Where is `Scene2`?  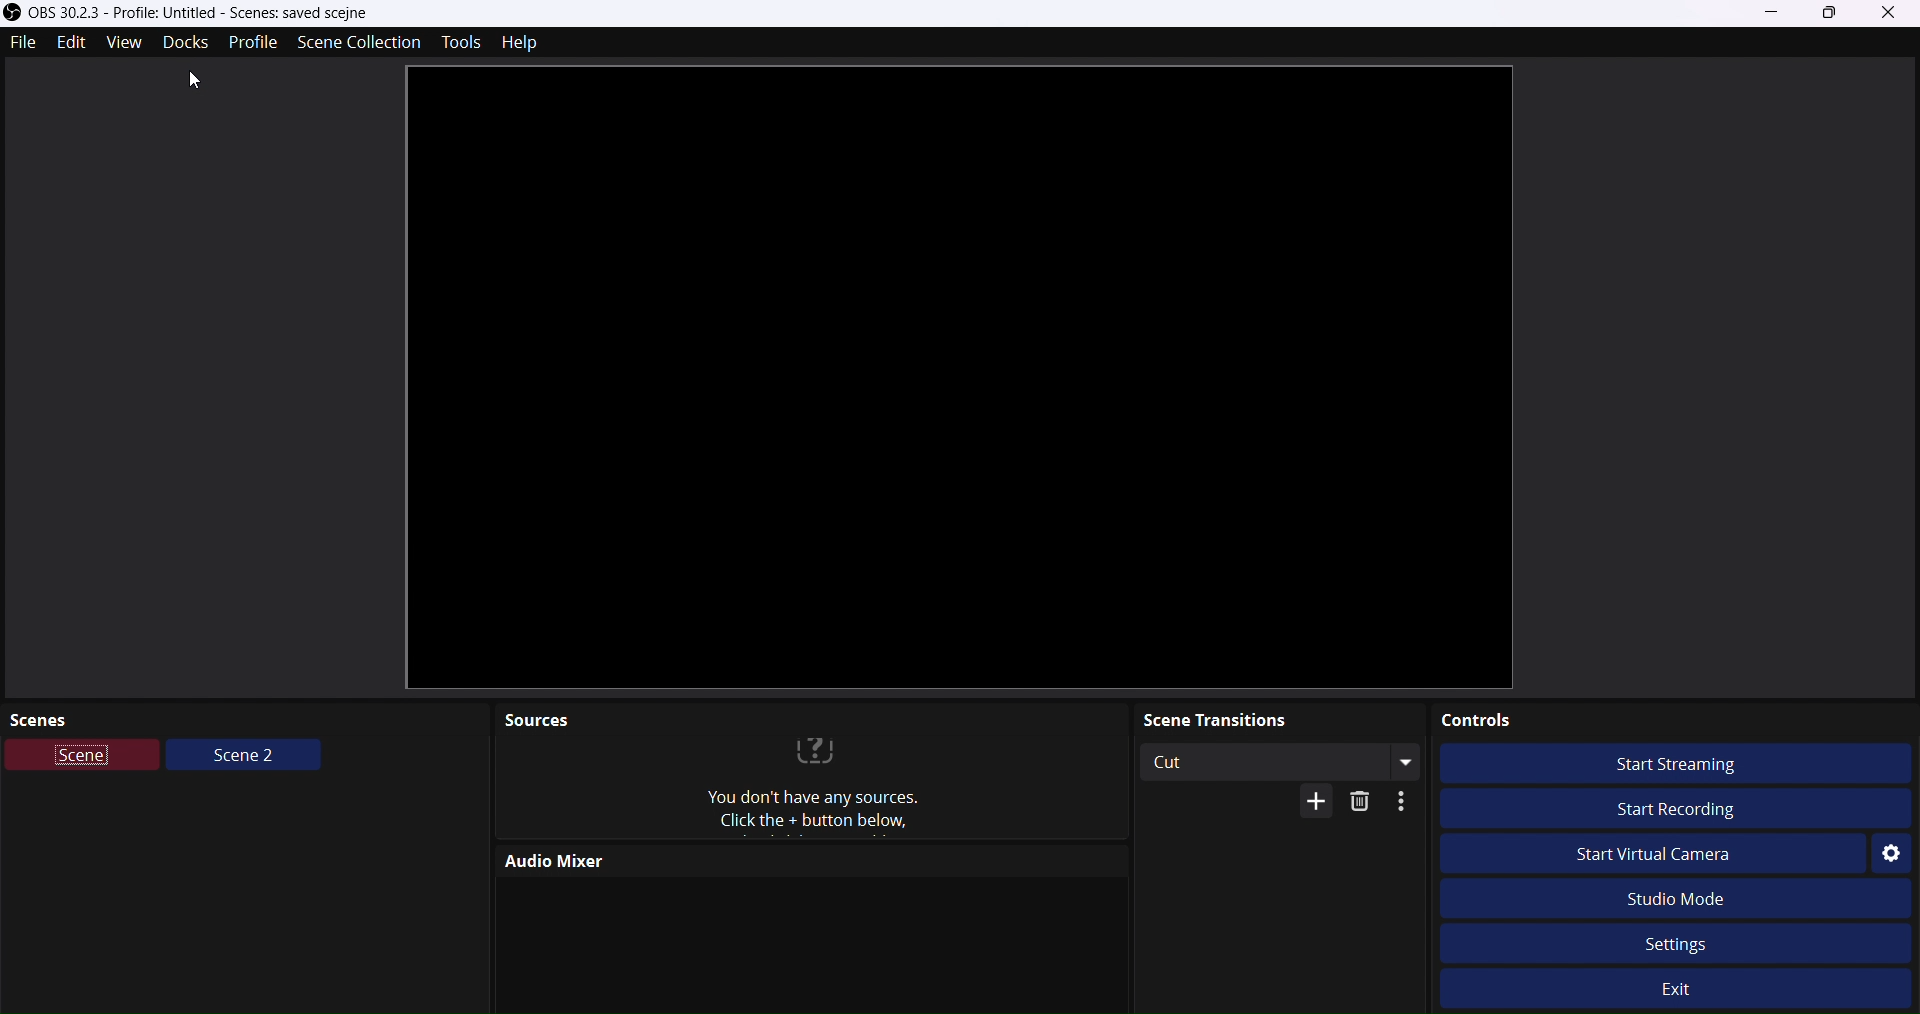
Scene2 is located at coordinates (244, 759).